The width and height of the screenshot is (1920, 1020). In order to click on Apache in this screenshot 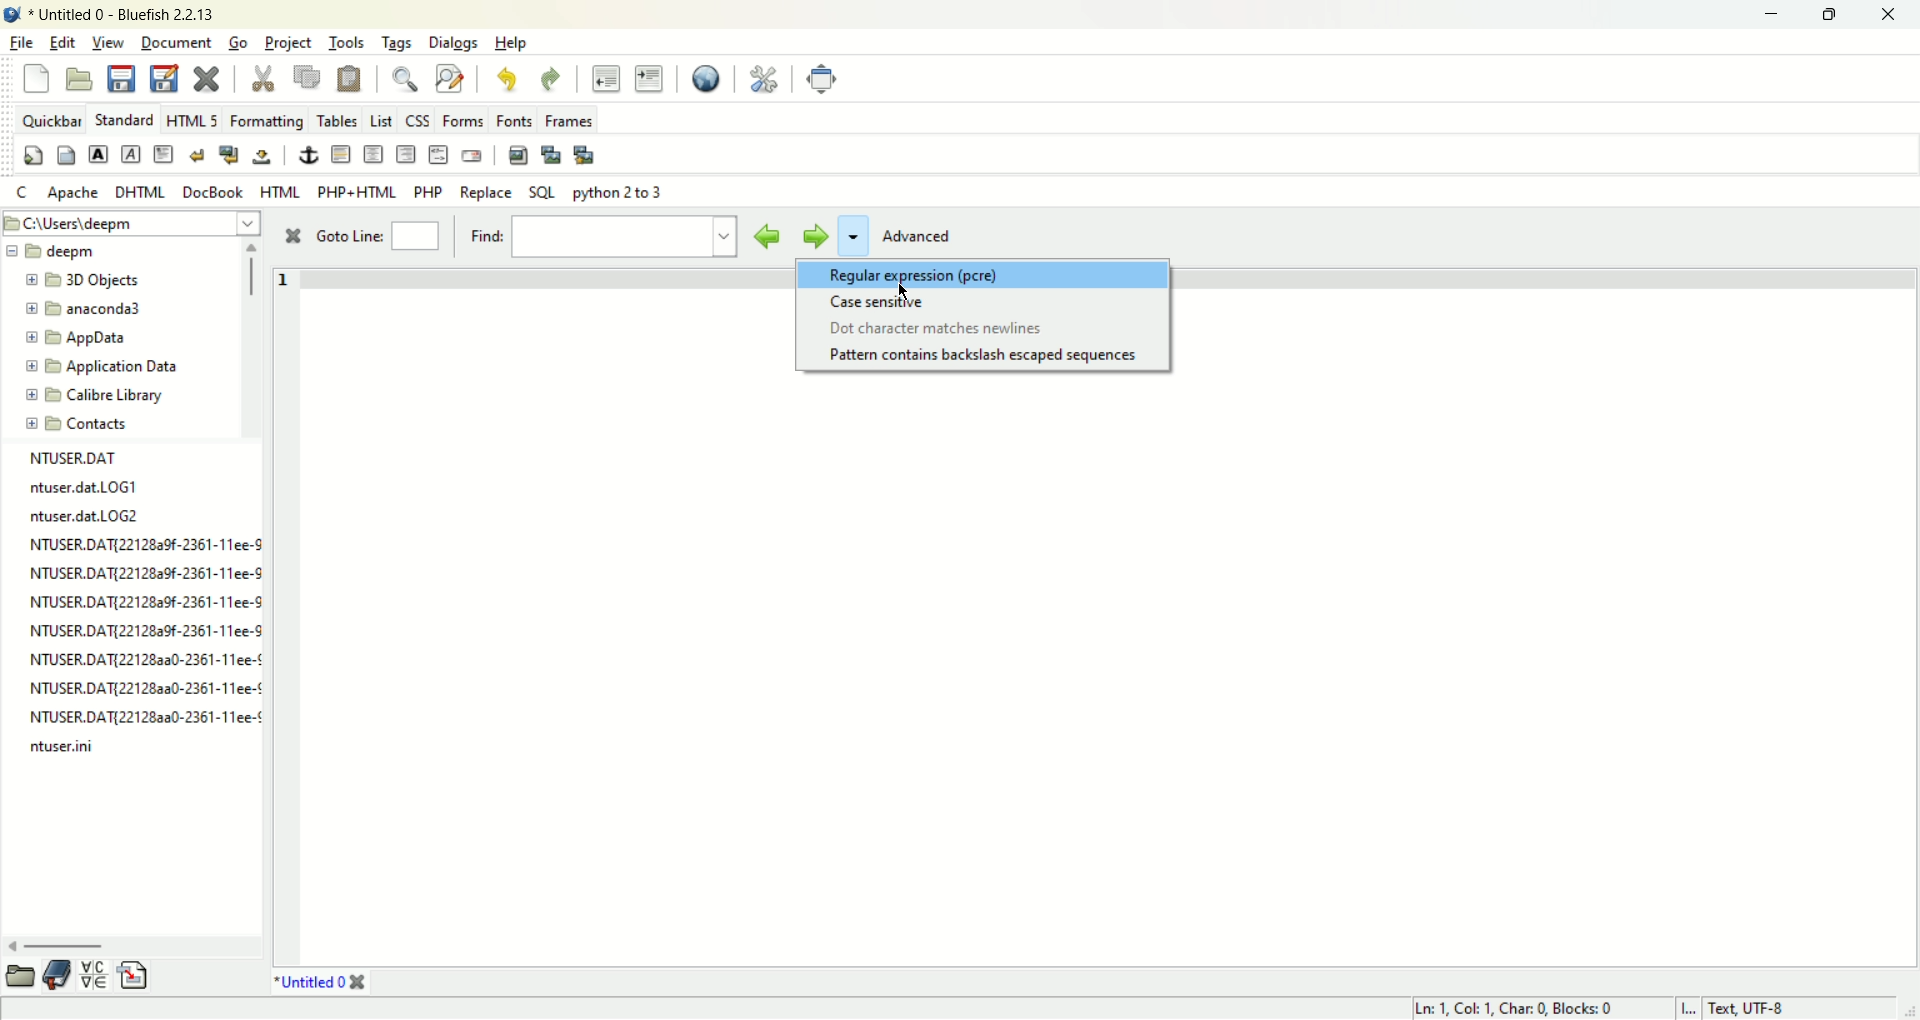, I will do `click(72, 191)`.